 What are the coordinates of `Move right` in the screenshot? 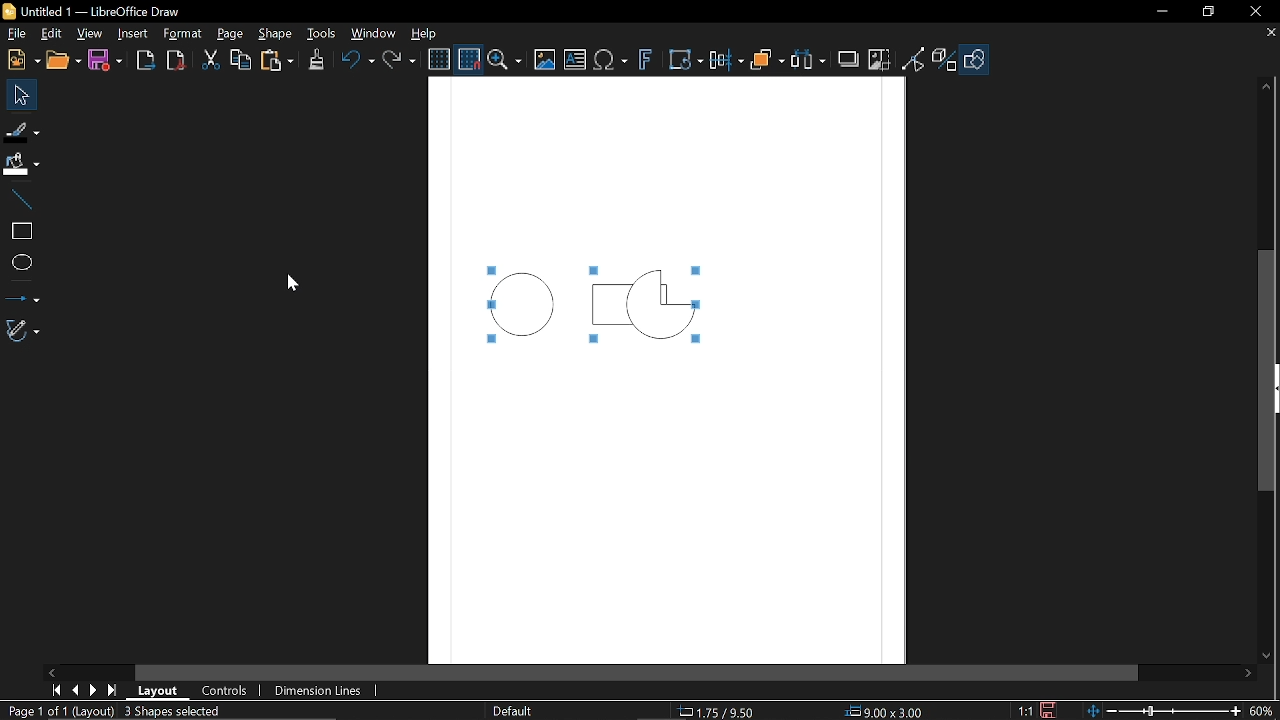 It's located at (1248, 676).